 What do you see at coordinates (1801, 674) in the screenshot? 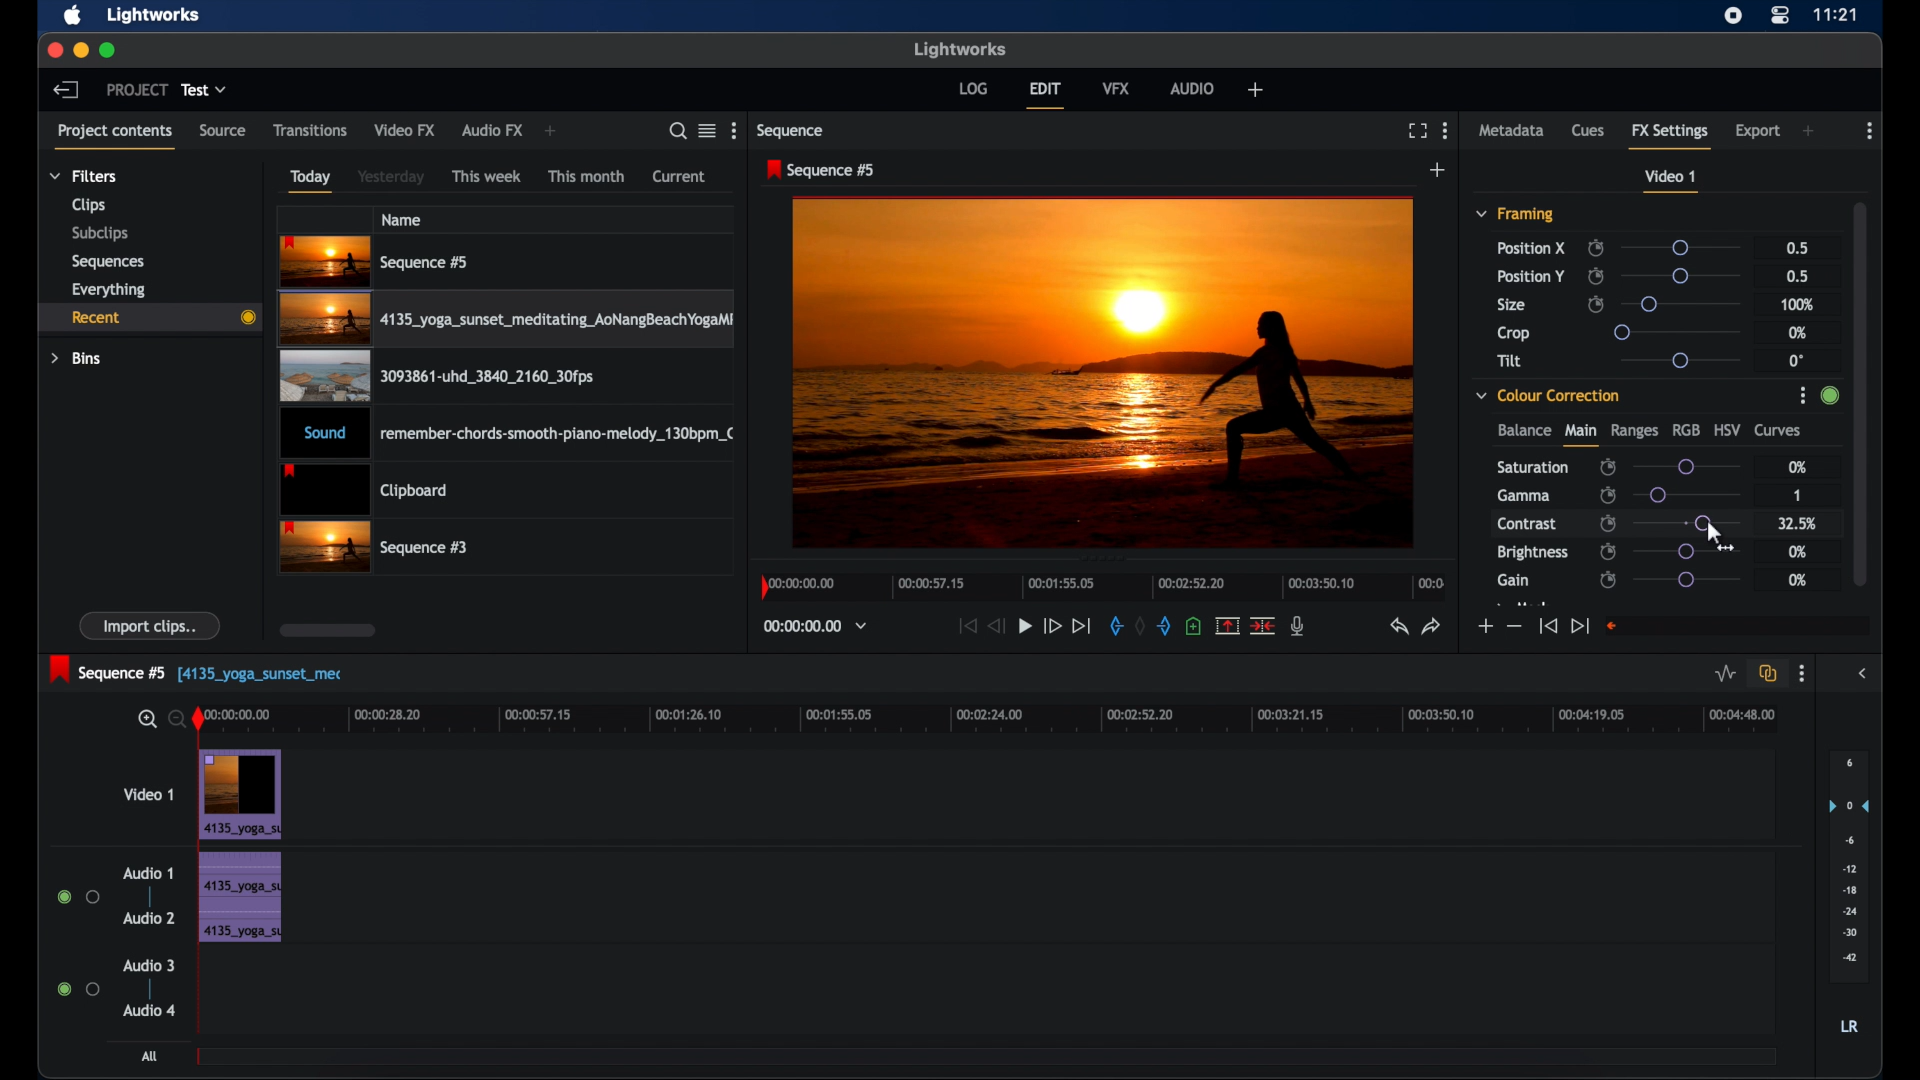
I see `more options` at bounding box center [1801, 674].